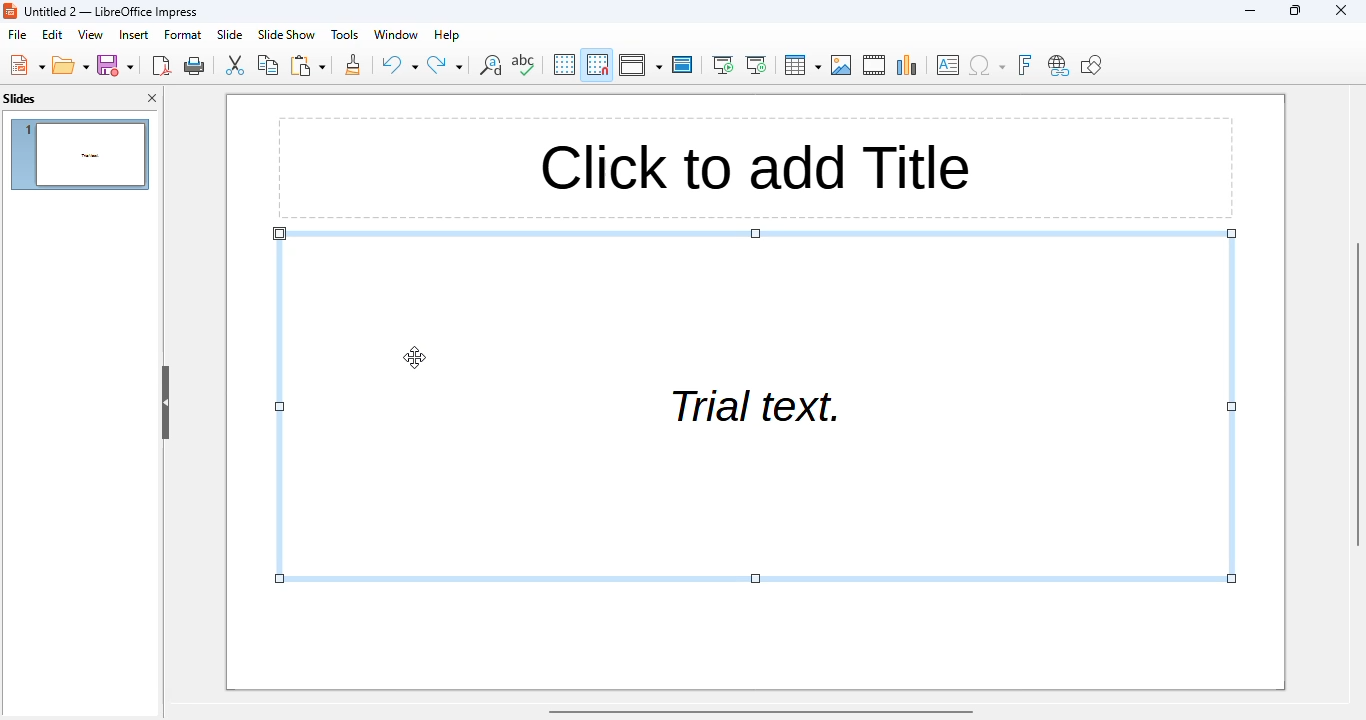 The image size is (1366, 720). What do you see at coordinates (152, 98) in the screenshot?
I see `close pane` at bounding box center [152, 98].